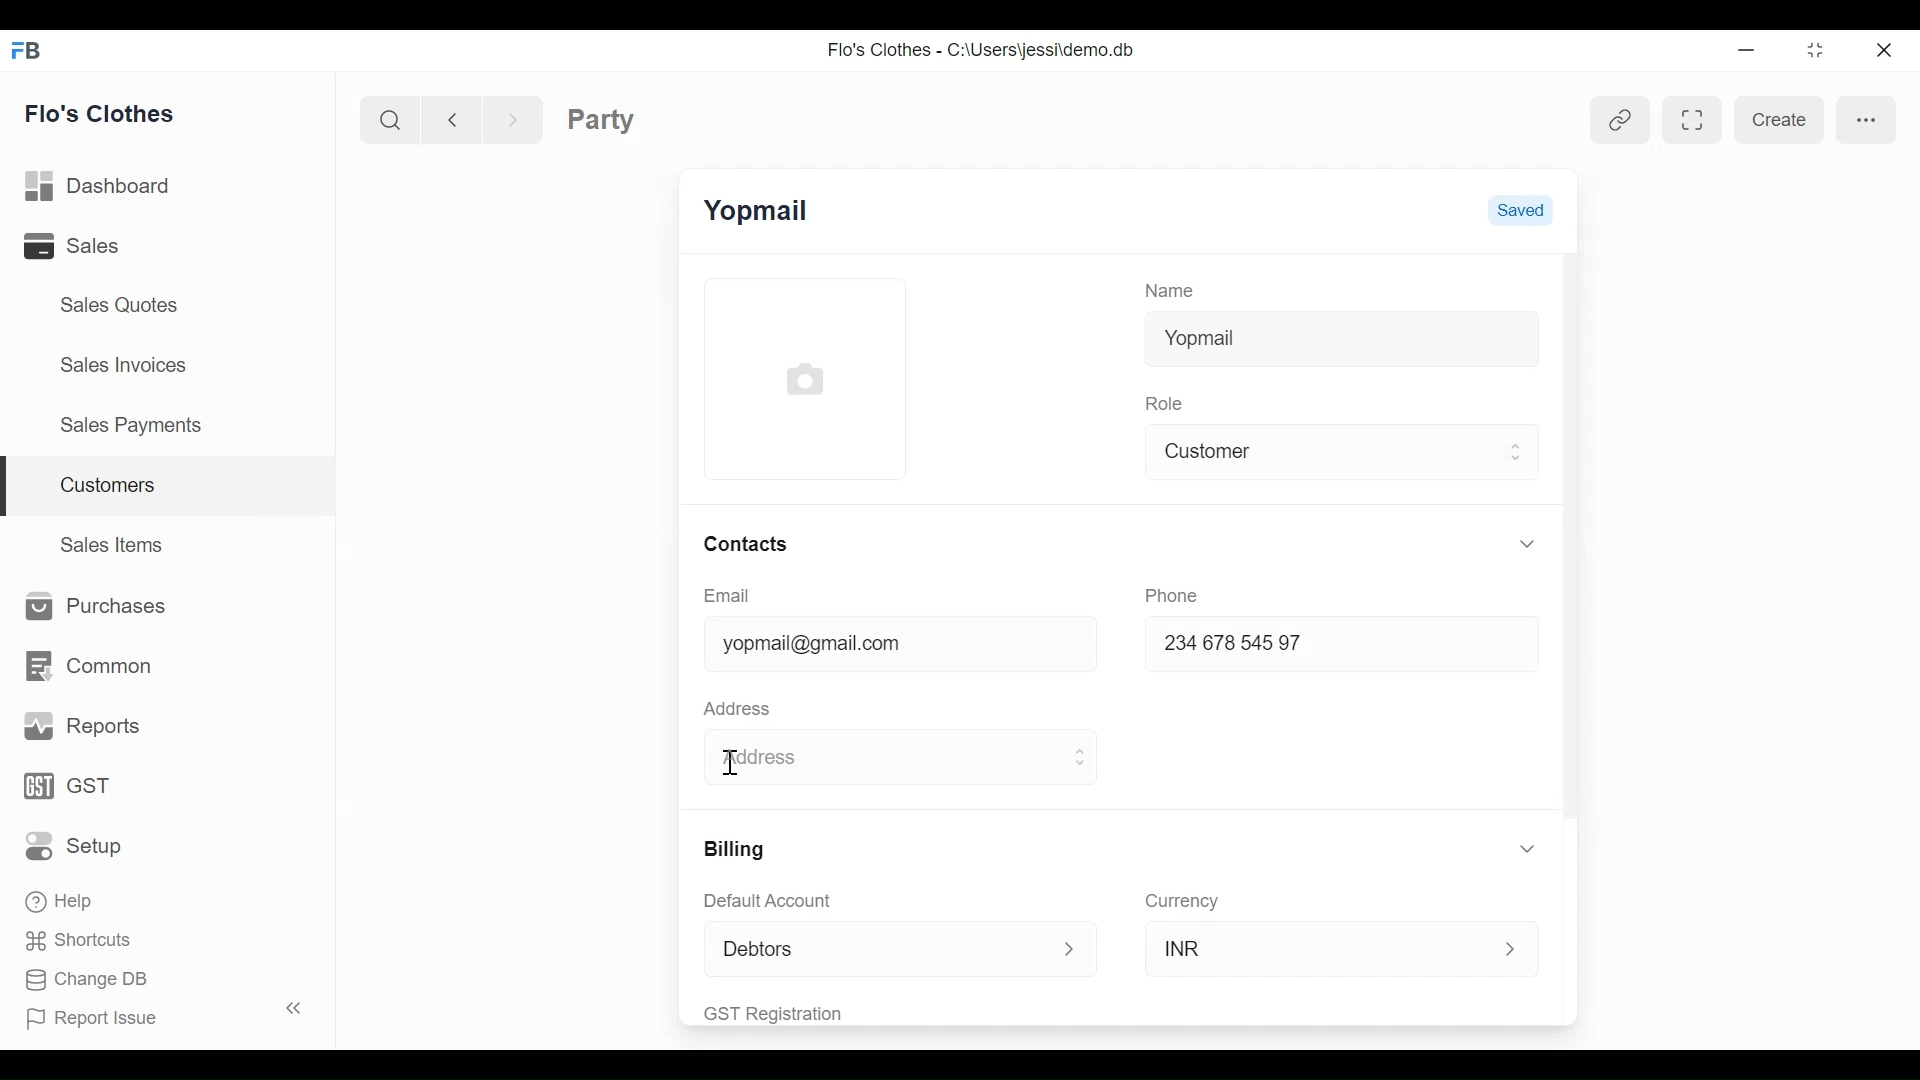 The width and height of the screenshot is (1920, 1080). I want to click on Shortcuts, so click(72, 939).